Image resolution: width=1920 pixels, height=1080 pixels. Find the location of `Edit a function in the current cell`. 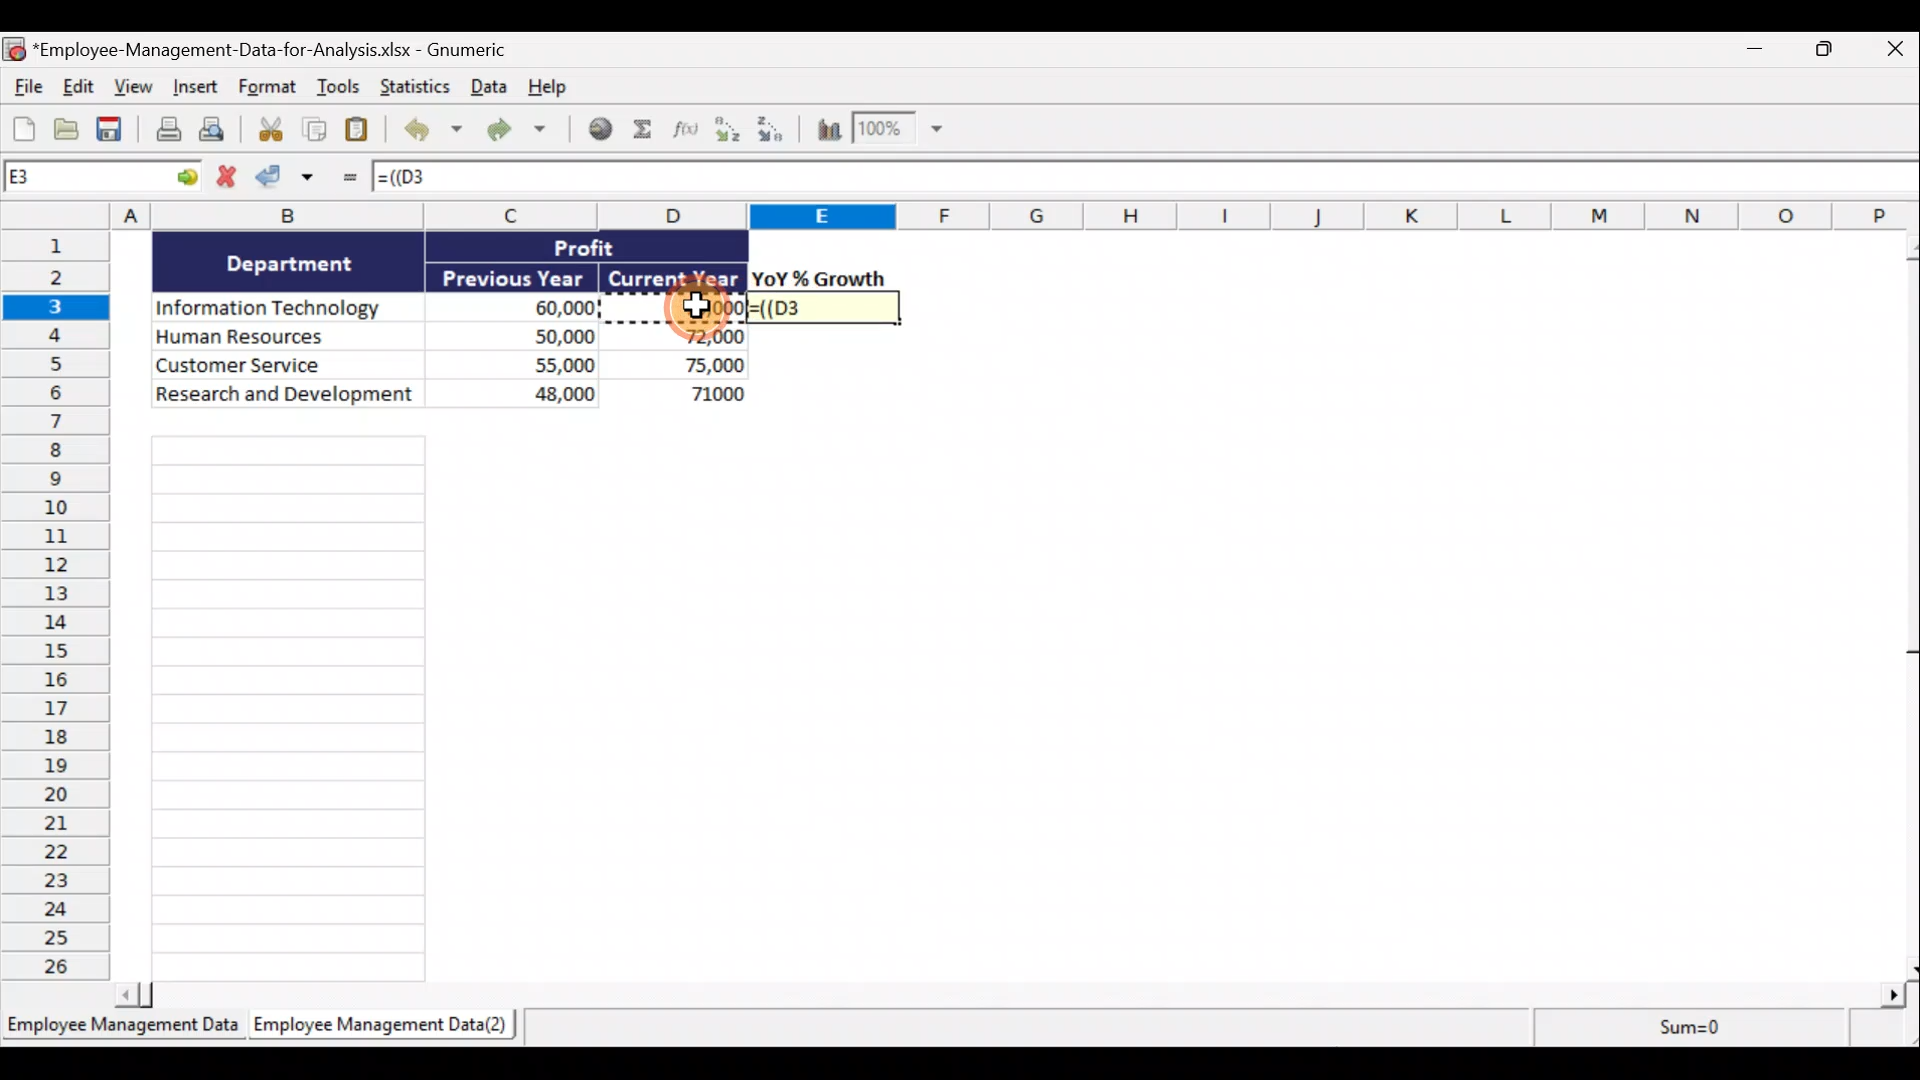

Edit a function in the current cell is located at coordinates (691, 134).